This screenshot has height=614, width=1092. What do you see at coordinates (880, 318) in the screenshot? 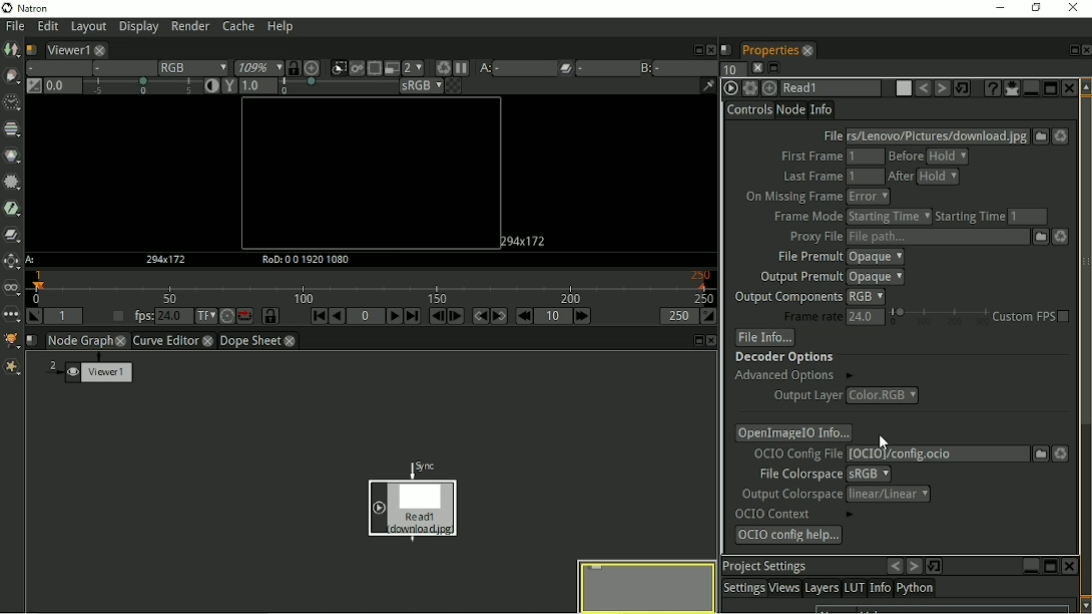
I see `Frame rate` at bounding box center [880, 318].